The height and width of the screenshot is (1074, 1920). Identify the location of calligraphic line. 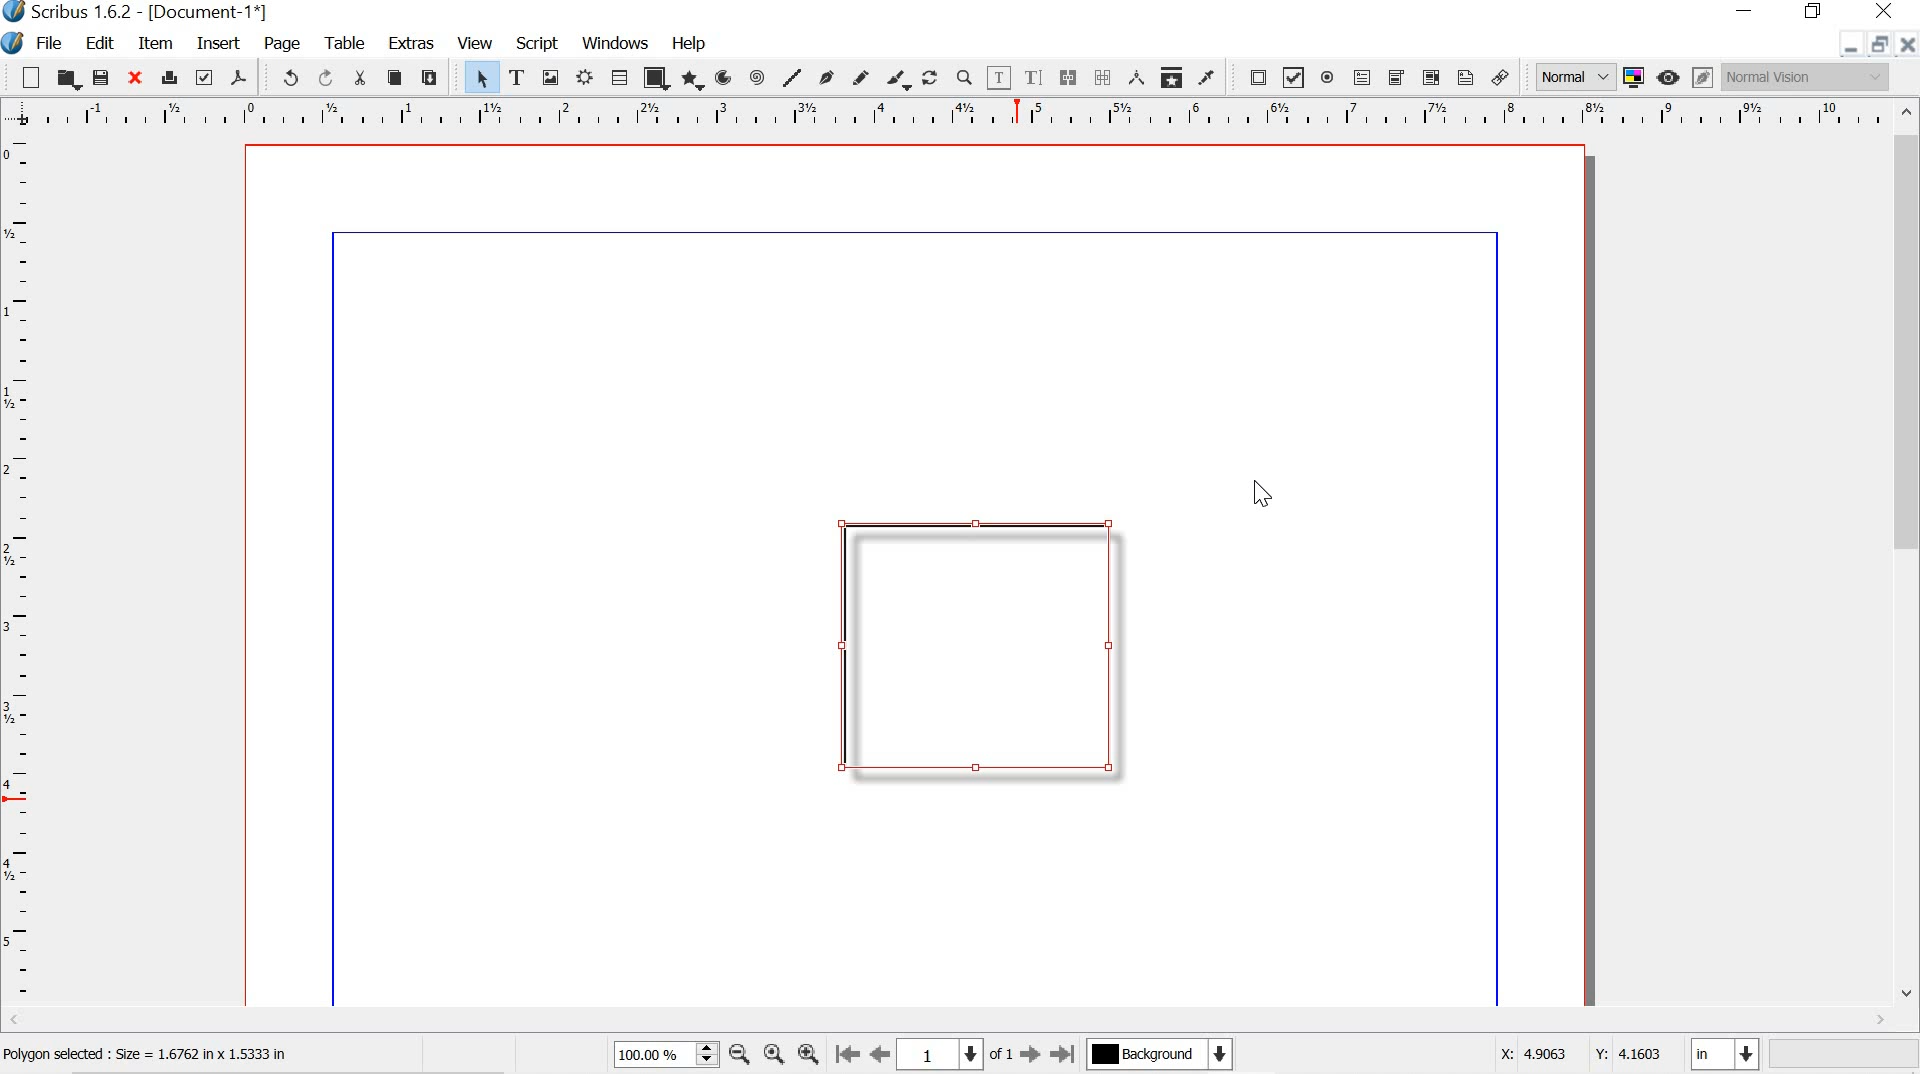
(898, 79).